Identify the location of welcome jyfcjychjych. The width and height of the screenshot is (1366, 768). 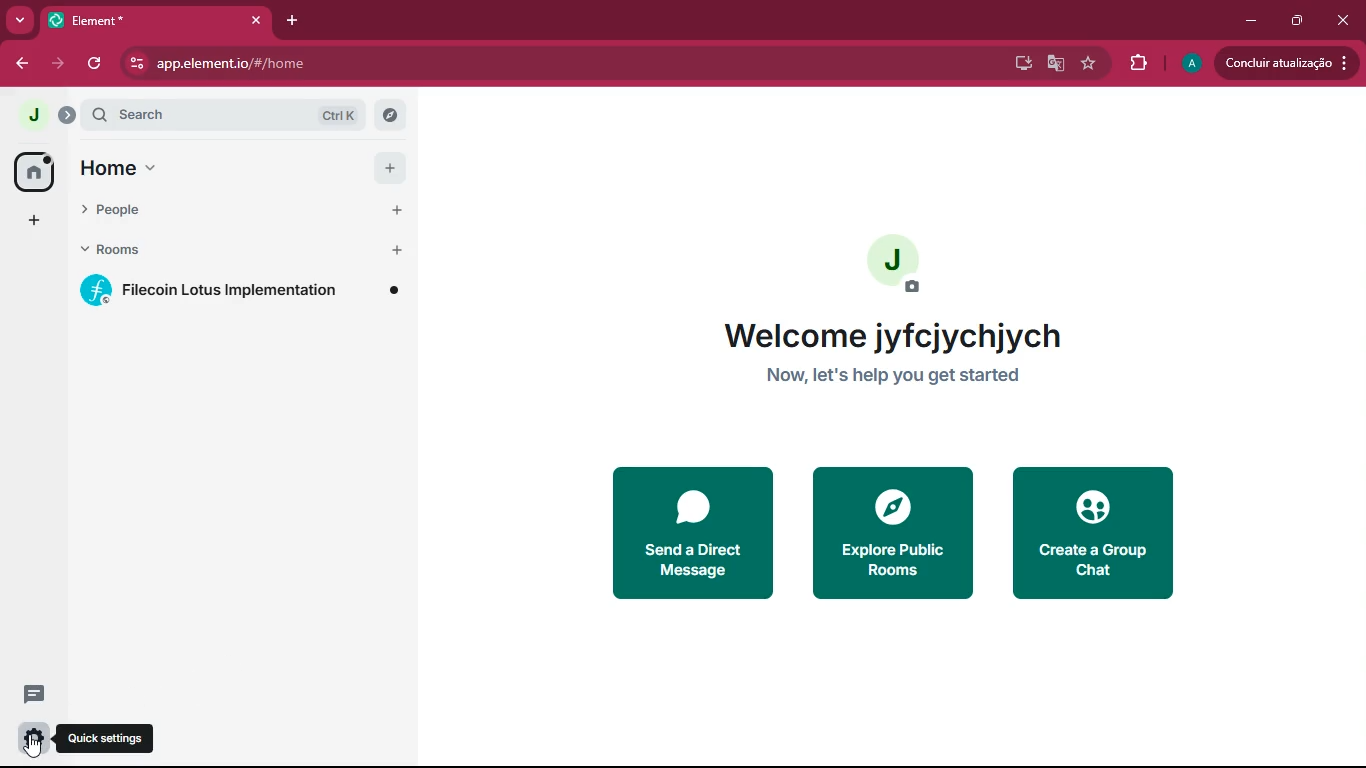
(899, 334).